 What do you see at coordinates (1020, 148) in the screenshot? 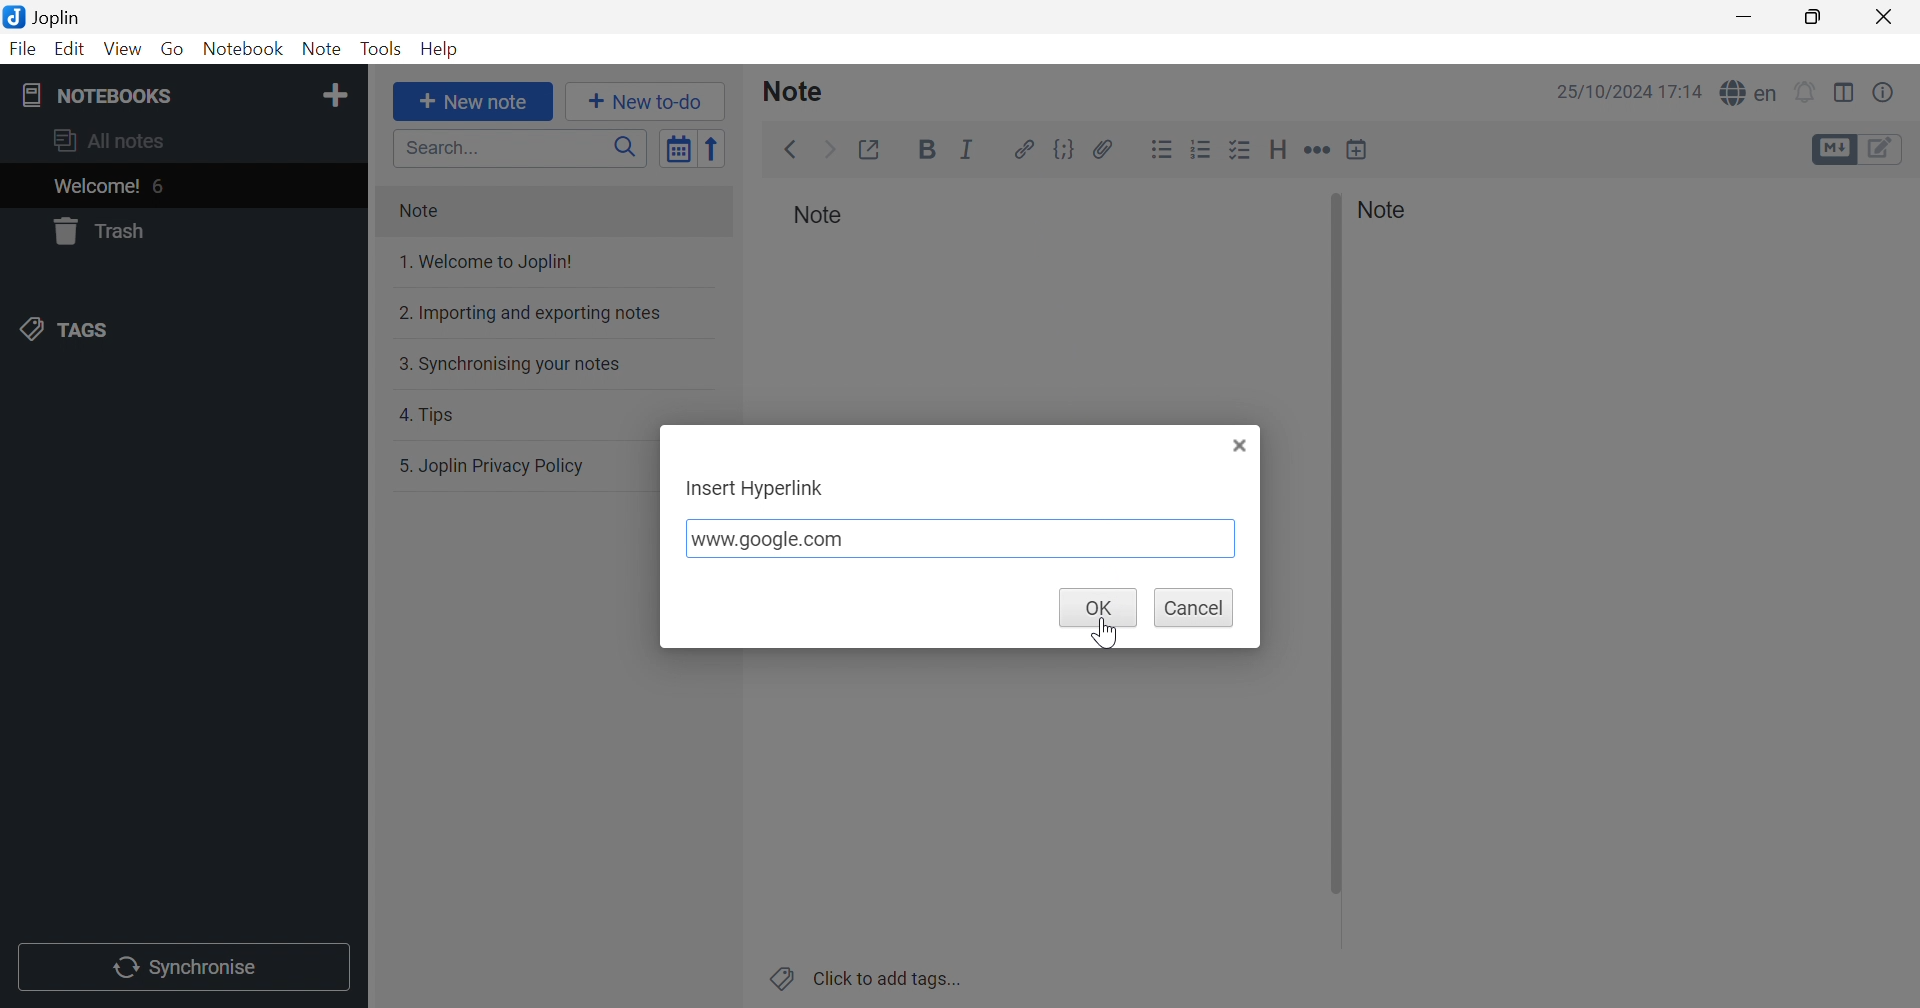
I see `Hyperlink` at bounding box center [1020, 148].